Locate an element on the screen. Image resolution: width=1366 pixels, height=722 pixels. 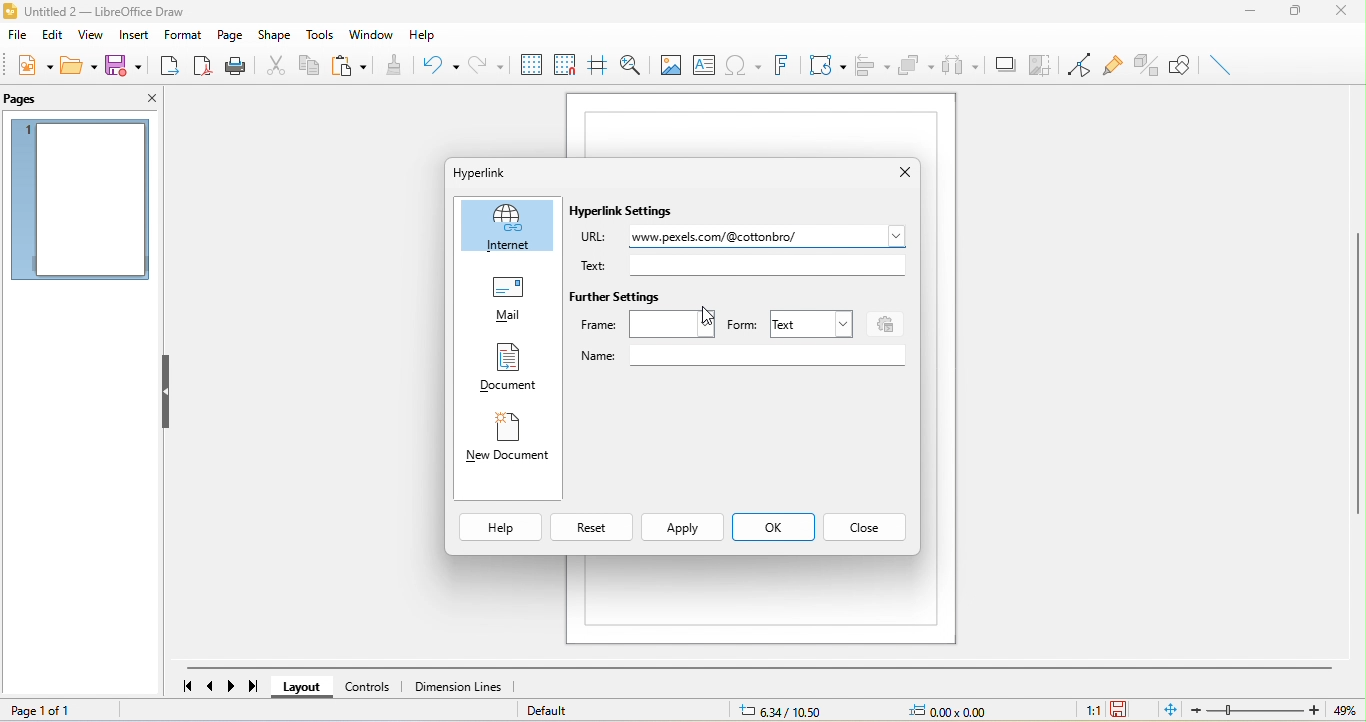
window is located at coordinates (368, 36).